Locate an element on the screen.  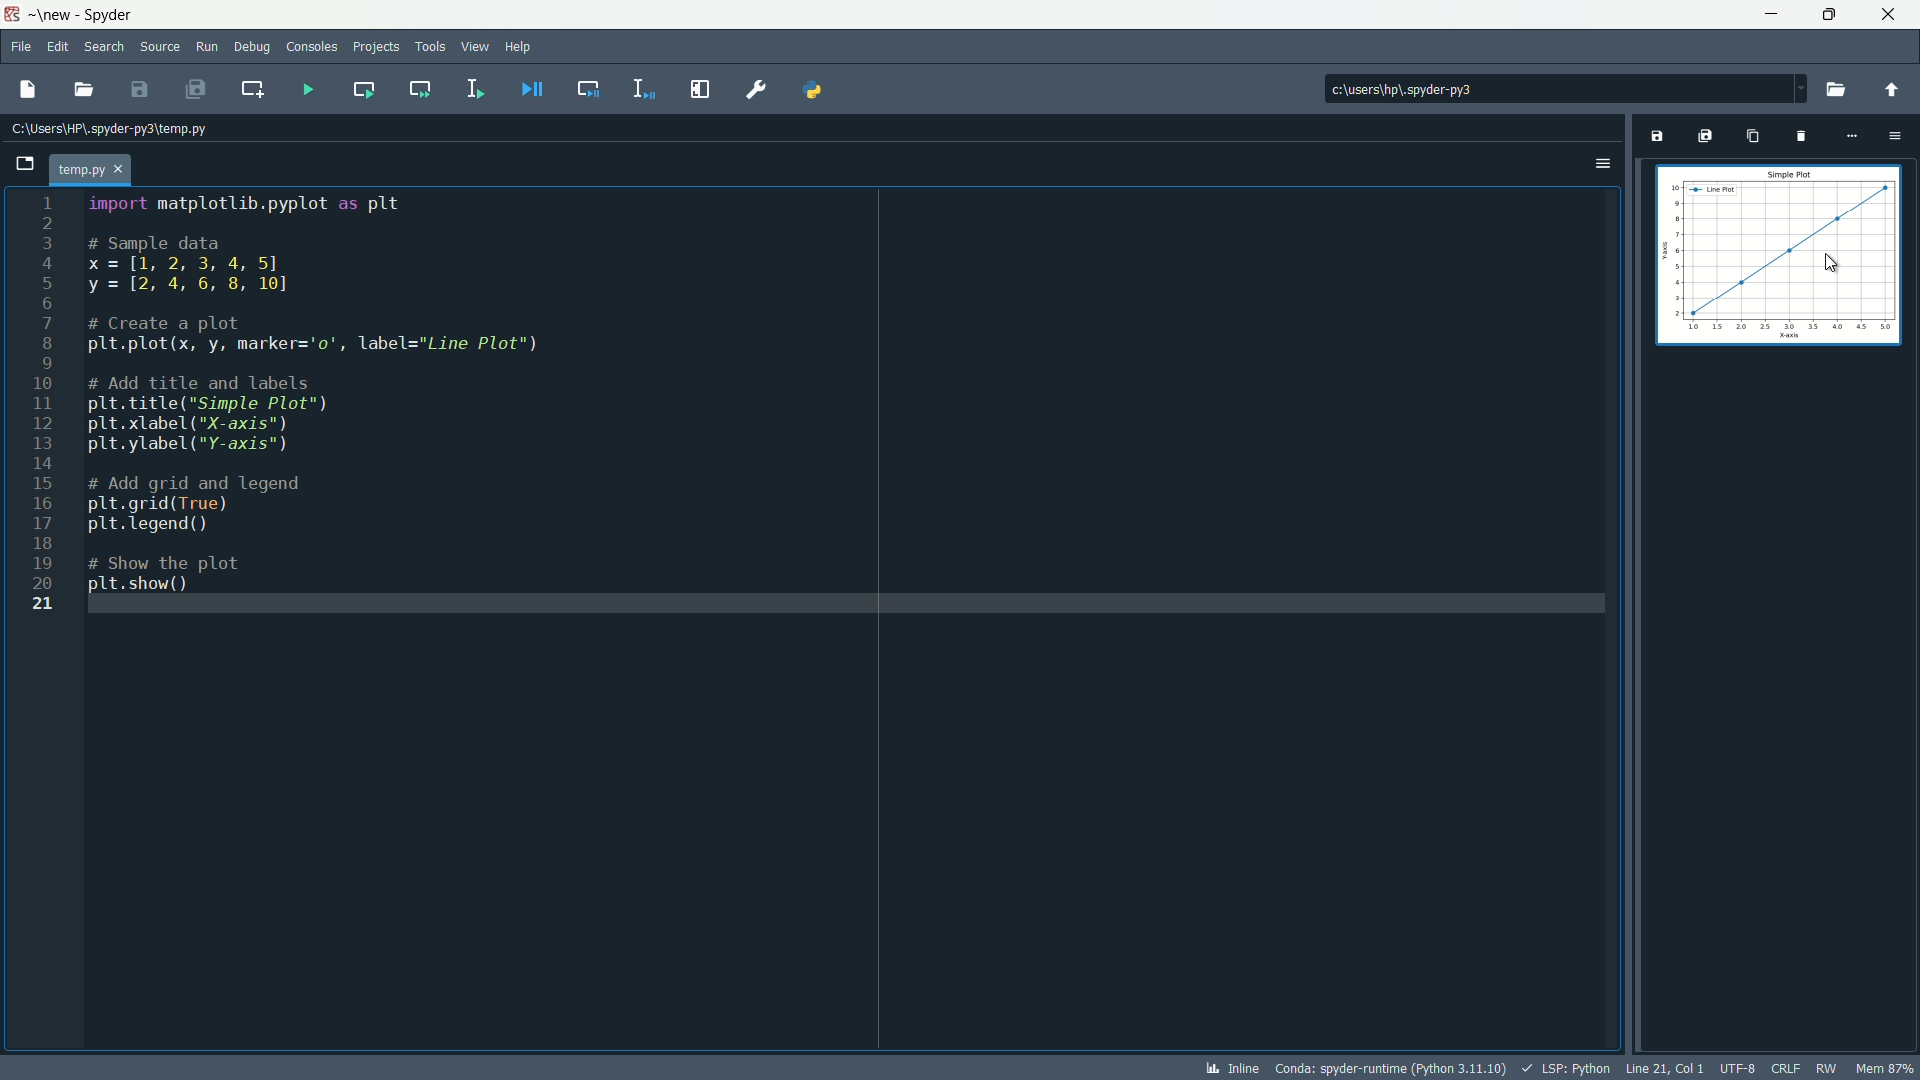
debug file is located at coordinates (531, 89).